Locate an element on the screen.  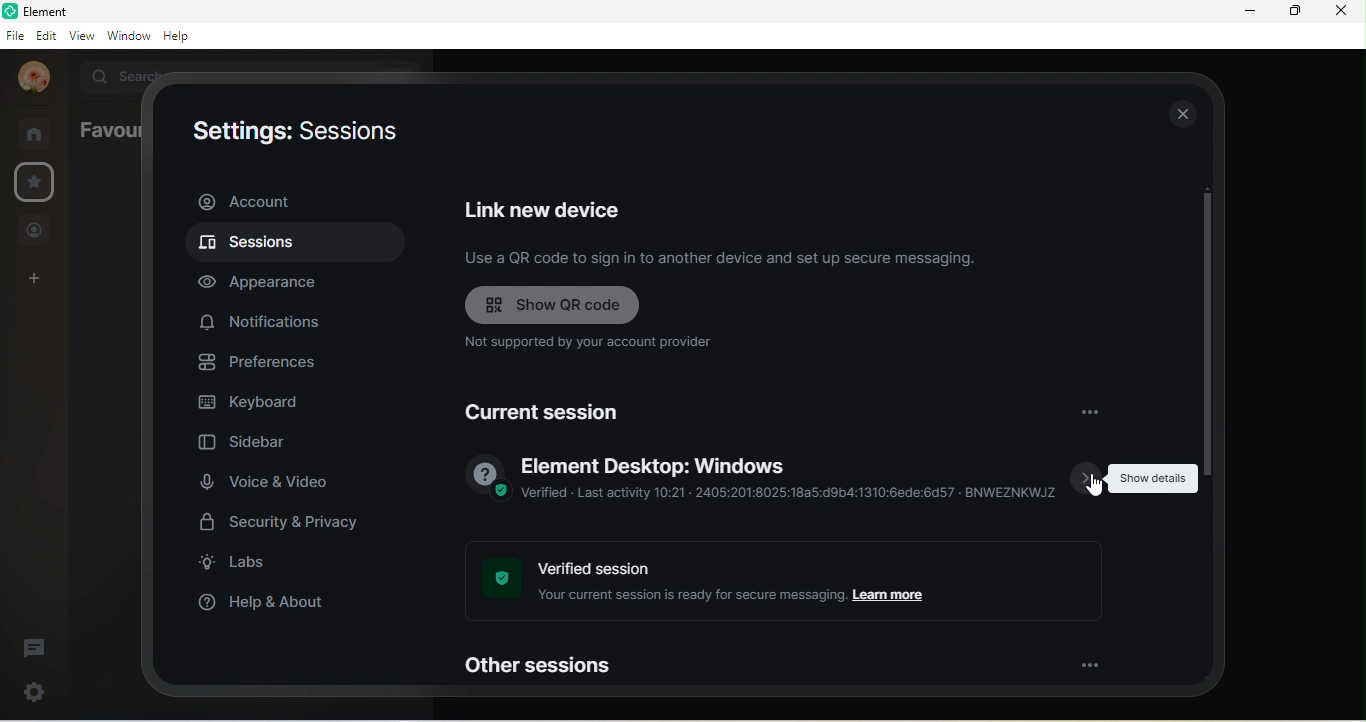
not supported by your account provider is located at coordinates (590, 343).